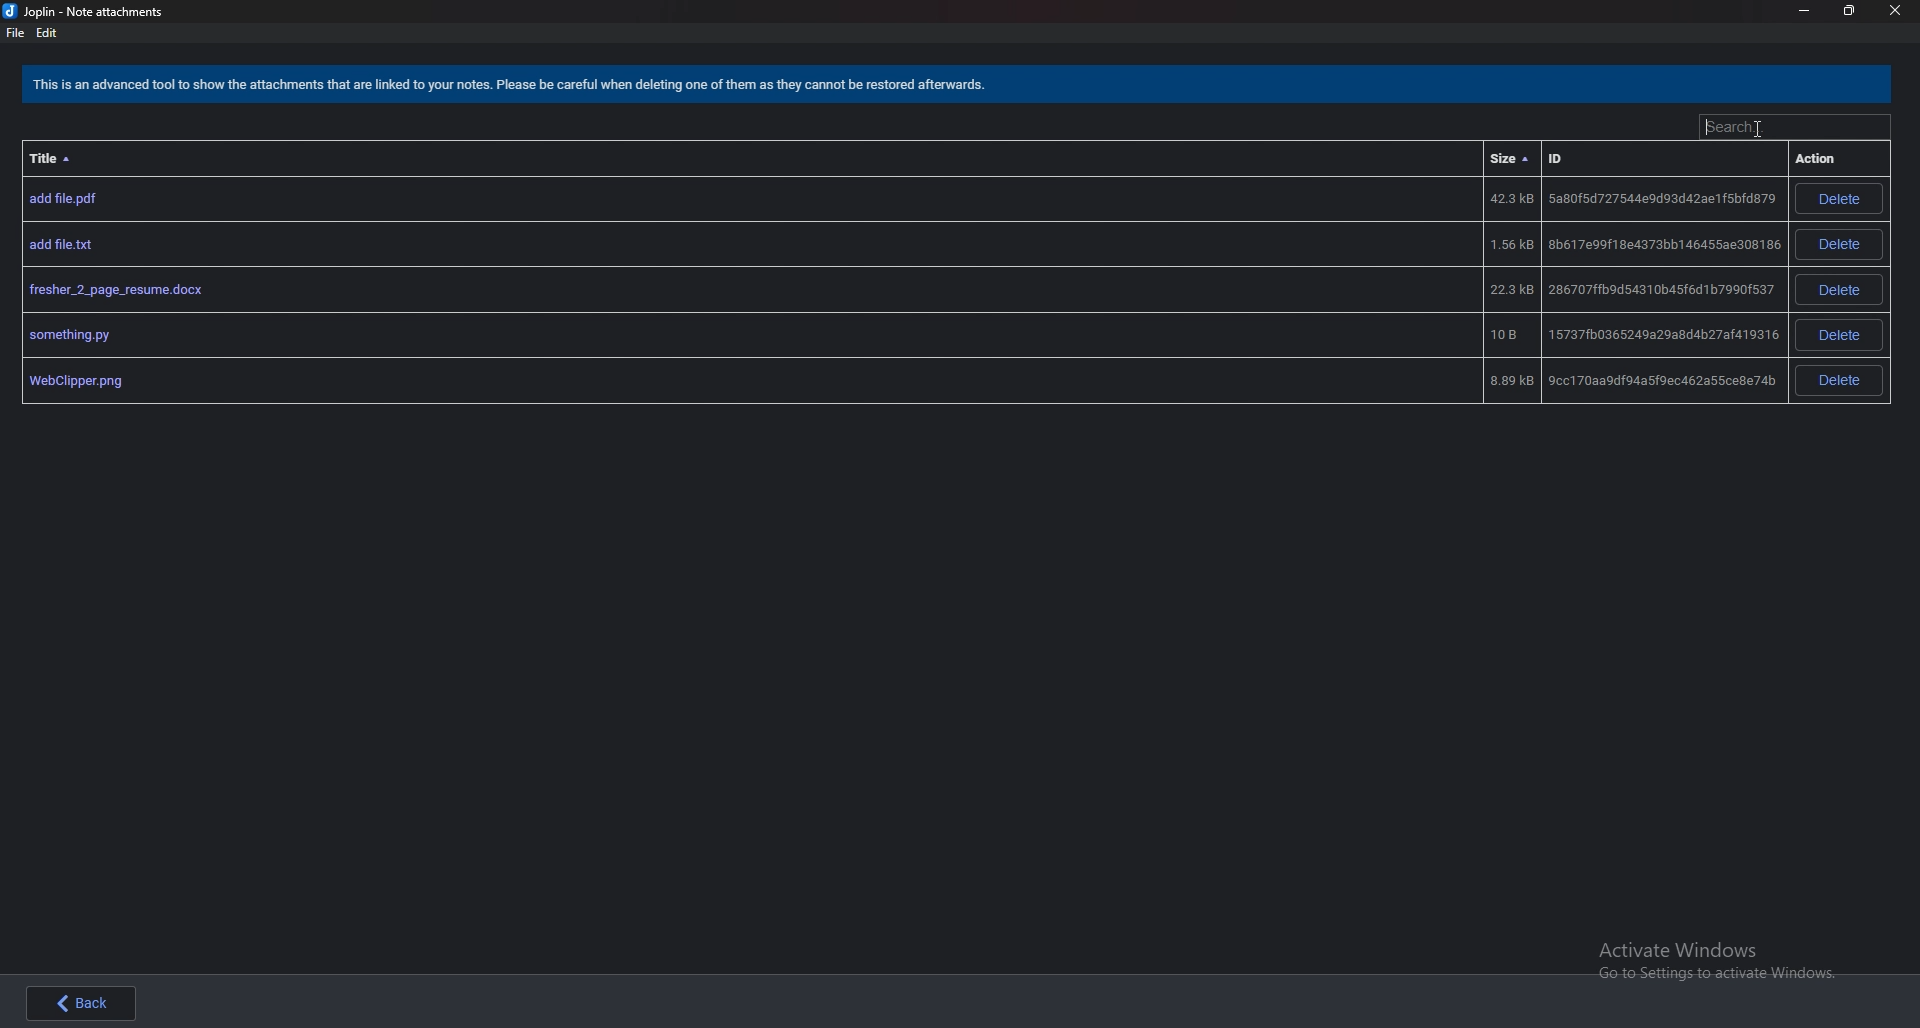 The image size is (1920, 1028). I want to click on Edit, so click(47, 33).